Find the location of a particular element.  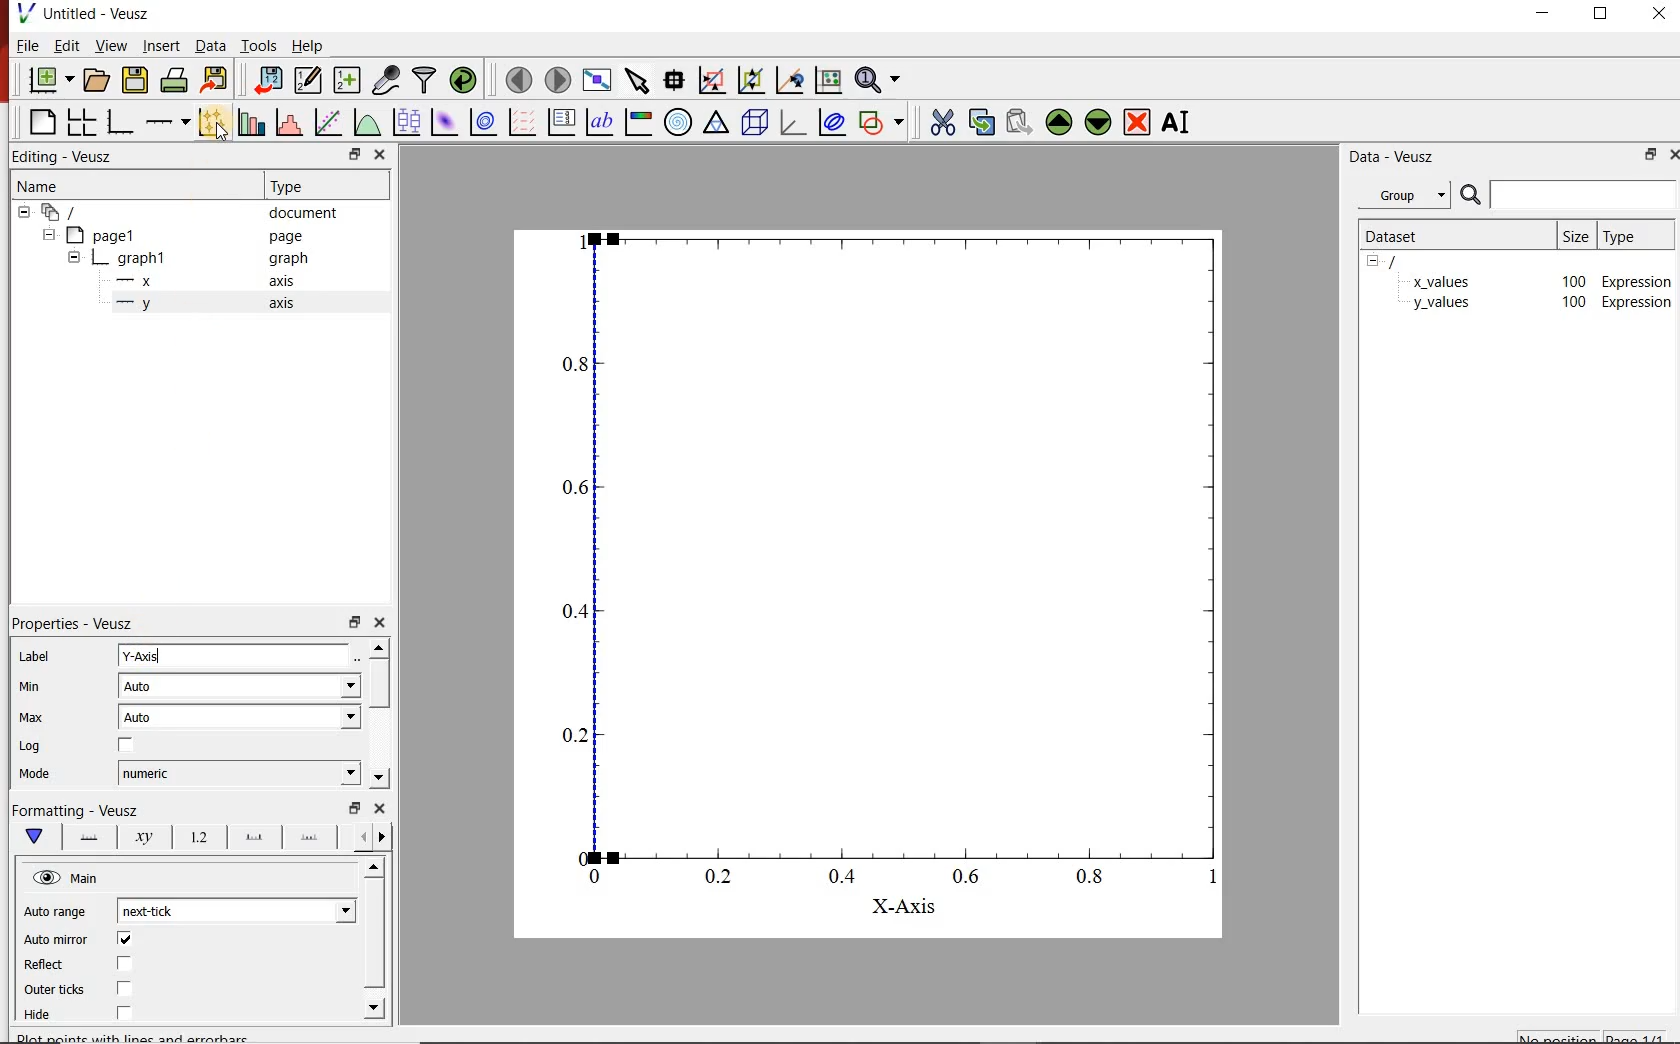

move down is located at coordinates (374, 1010).